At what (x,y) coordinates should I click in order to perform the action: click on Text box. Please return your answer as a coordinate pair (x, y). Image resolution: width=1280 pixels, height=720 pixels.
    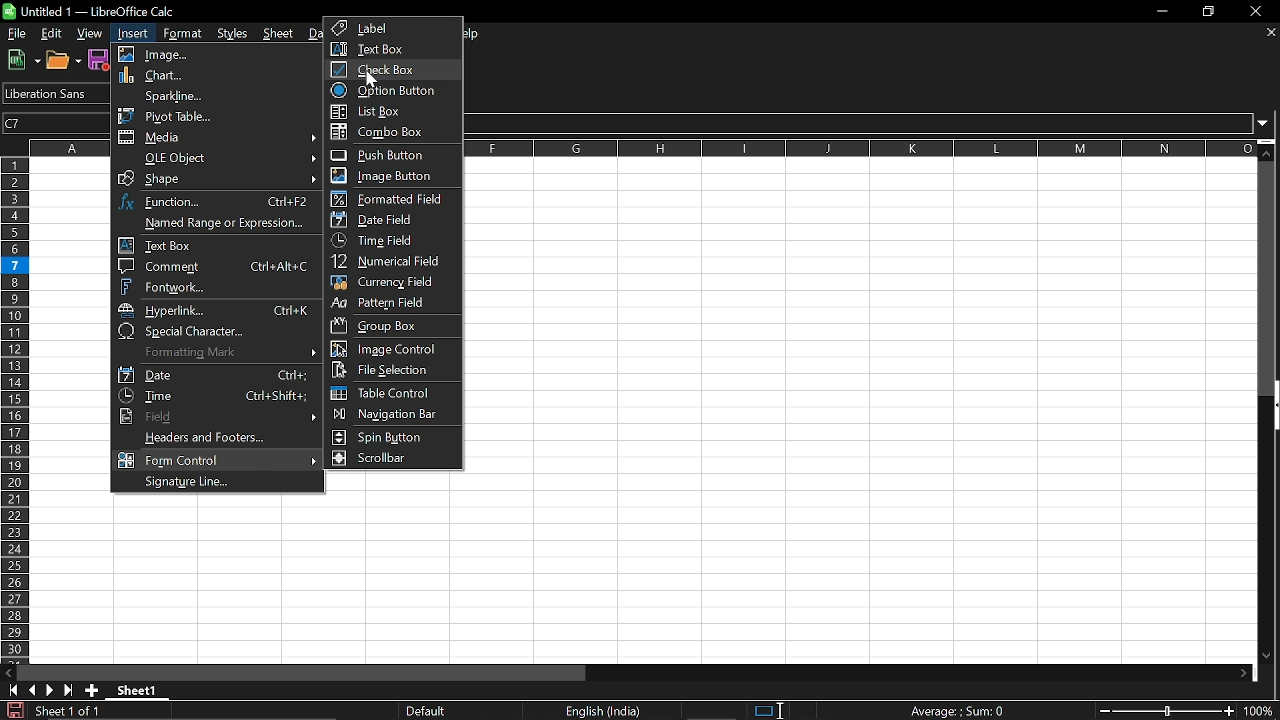
    Looking at the image, I should click on (392, 49).